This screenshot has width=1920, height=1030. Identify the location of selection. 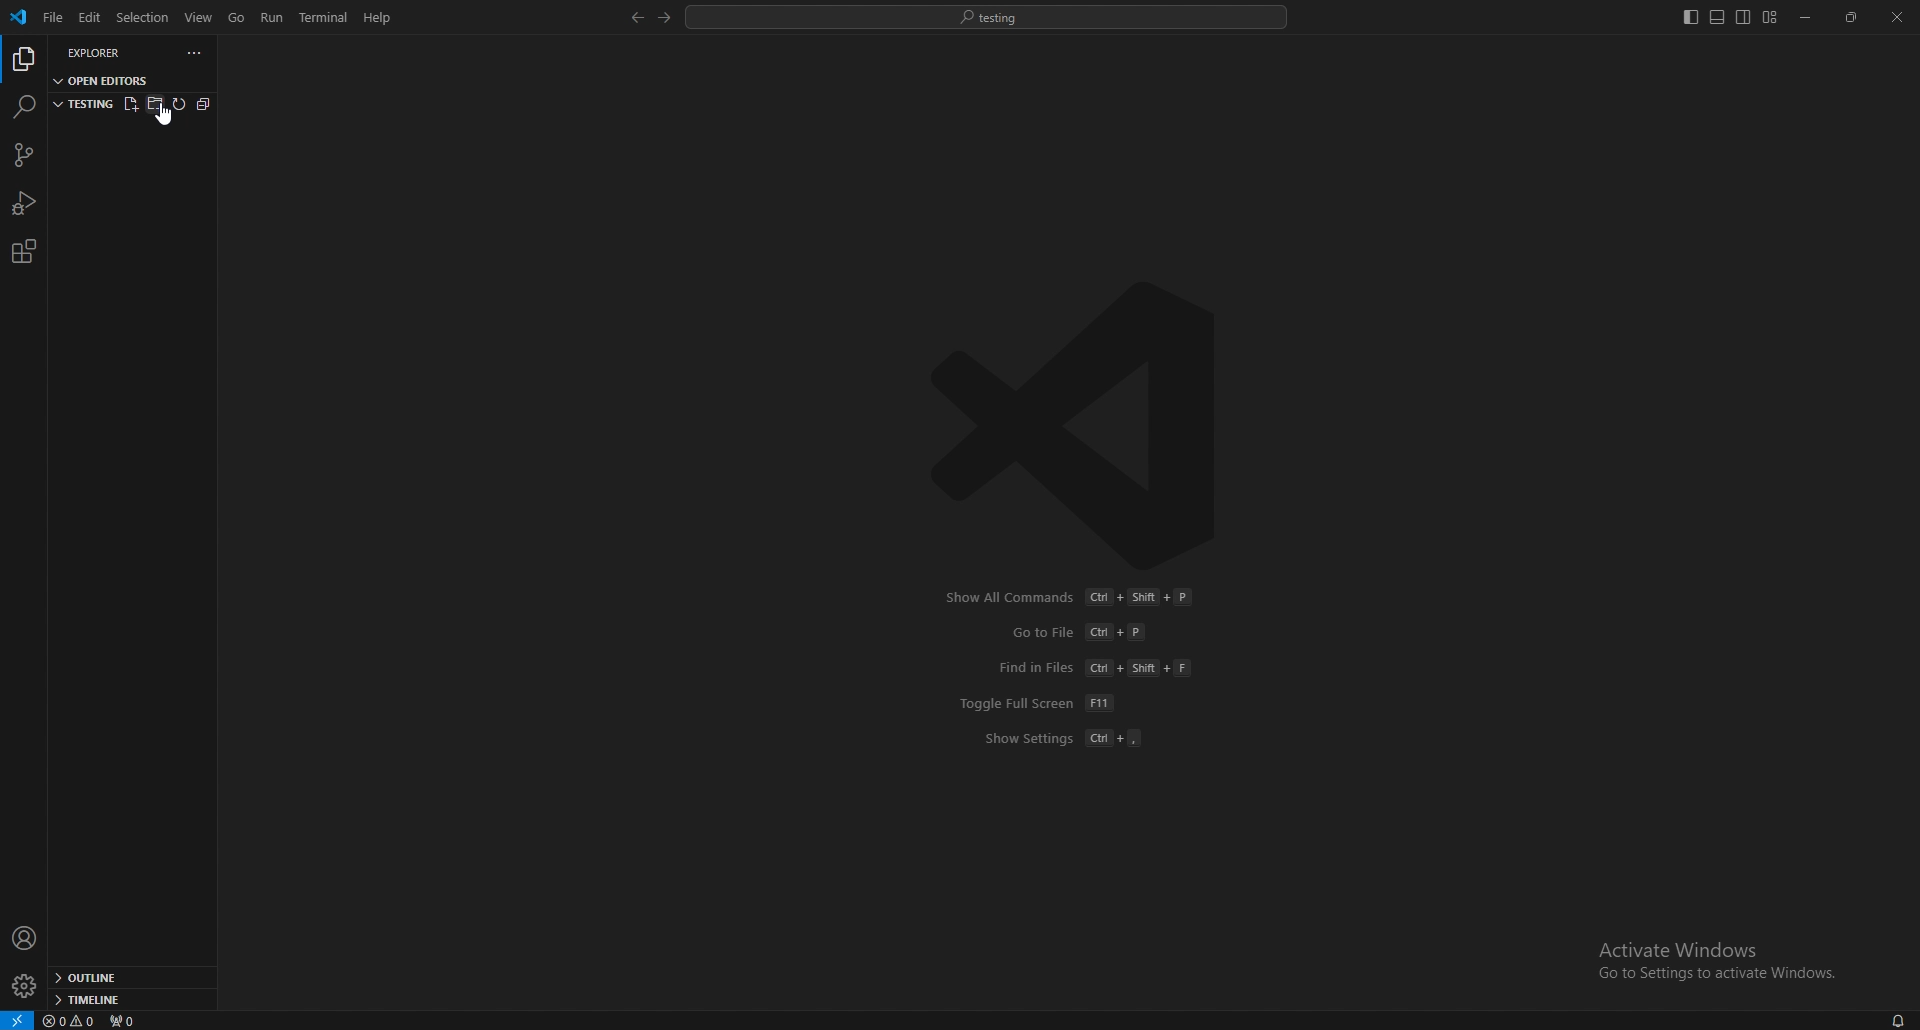
(142, 16).